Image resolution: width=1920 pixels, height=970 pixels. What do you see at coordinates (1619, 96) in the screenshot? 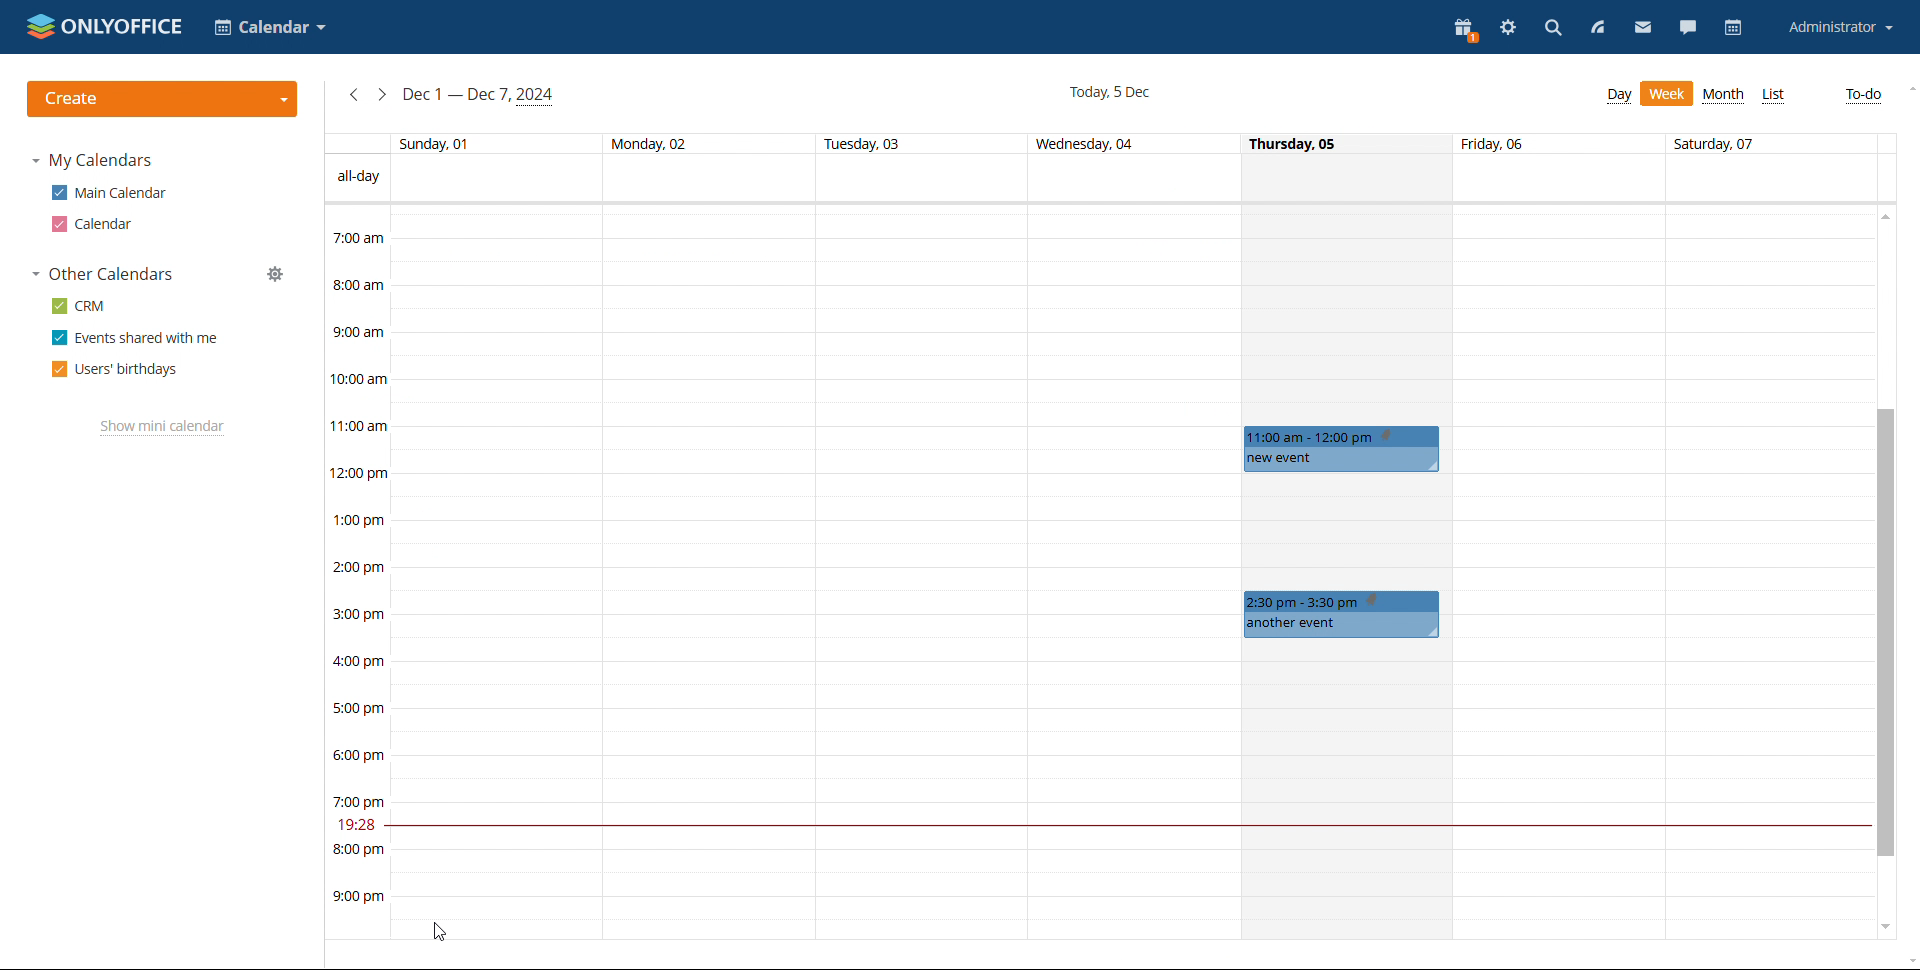
I see `week view` at bounding box center [1619, 96].